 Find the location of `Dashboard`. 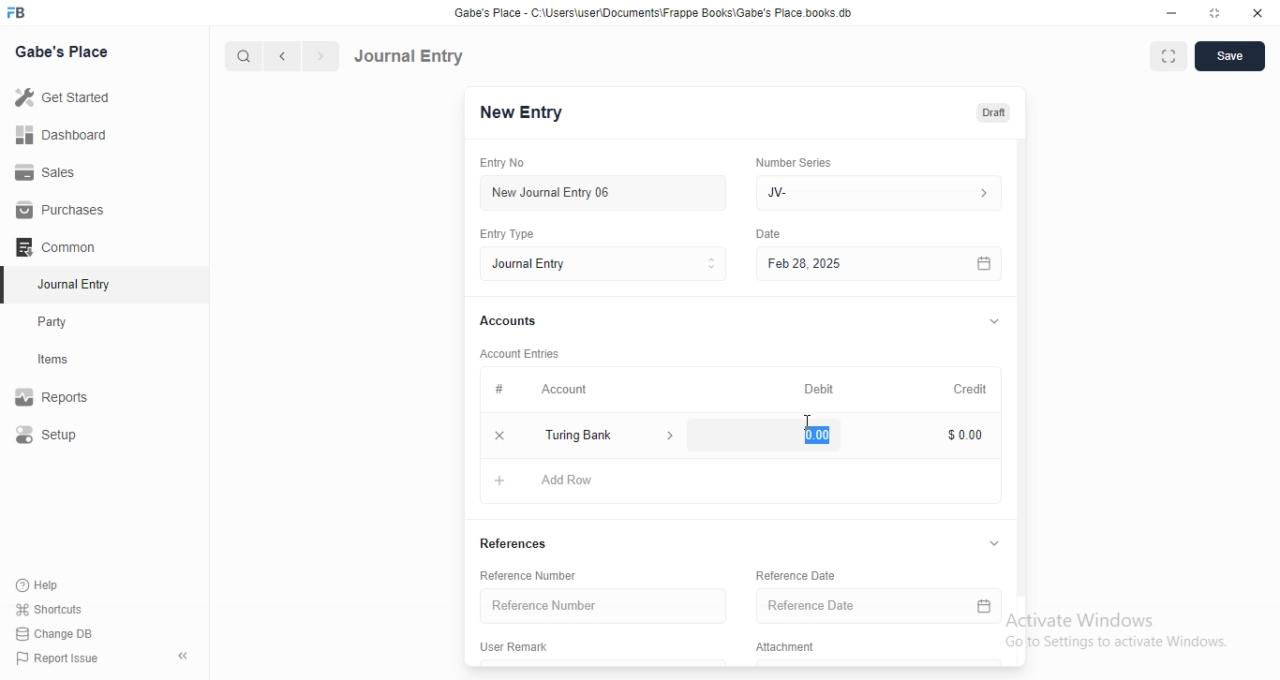

Dashboard is located at coordinates (66, 134).